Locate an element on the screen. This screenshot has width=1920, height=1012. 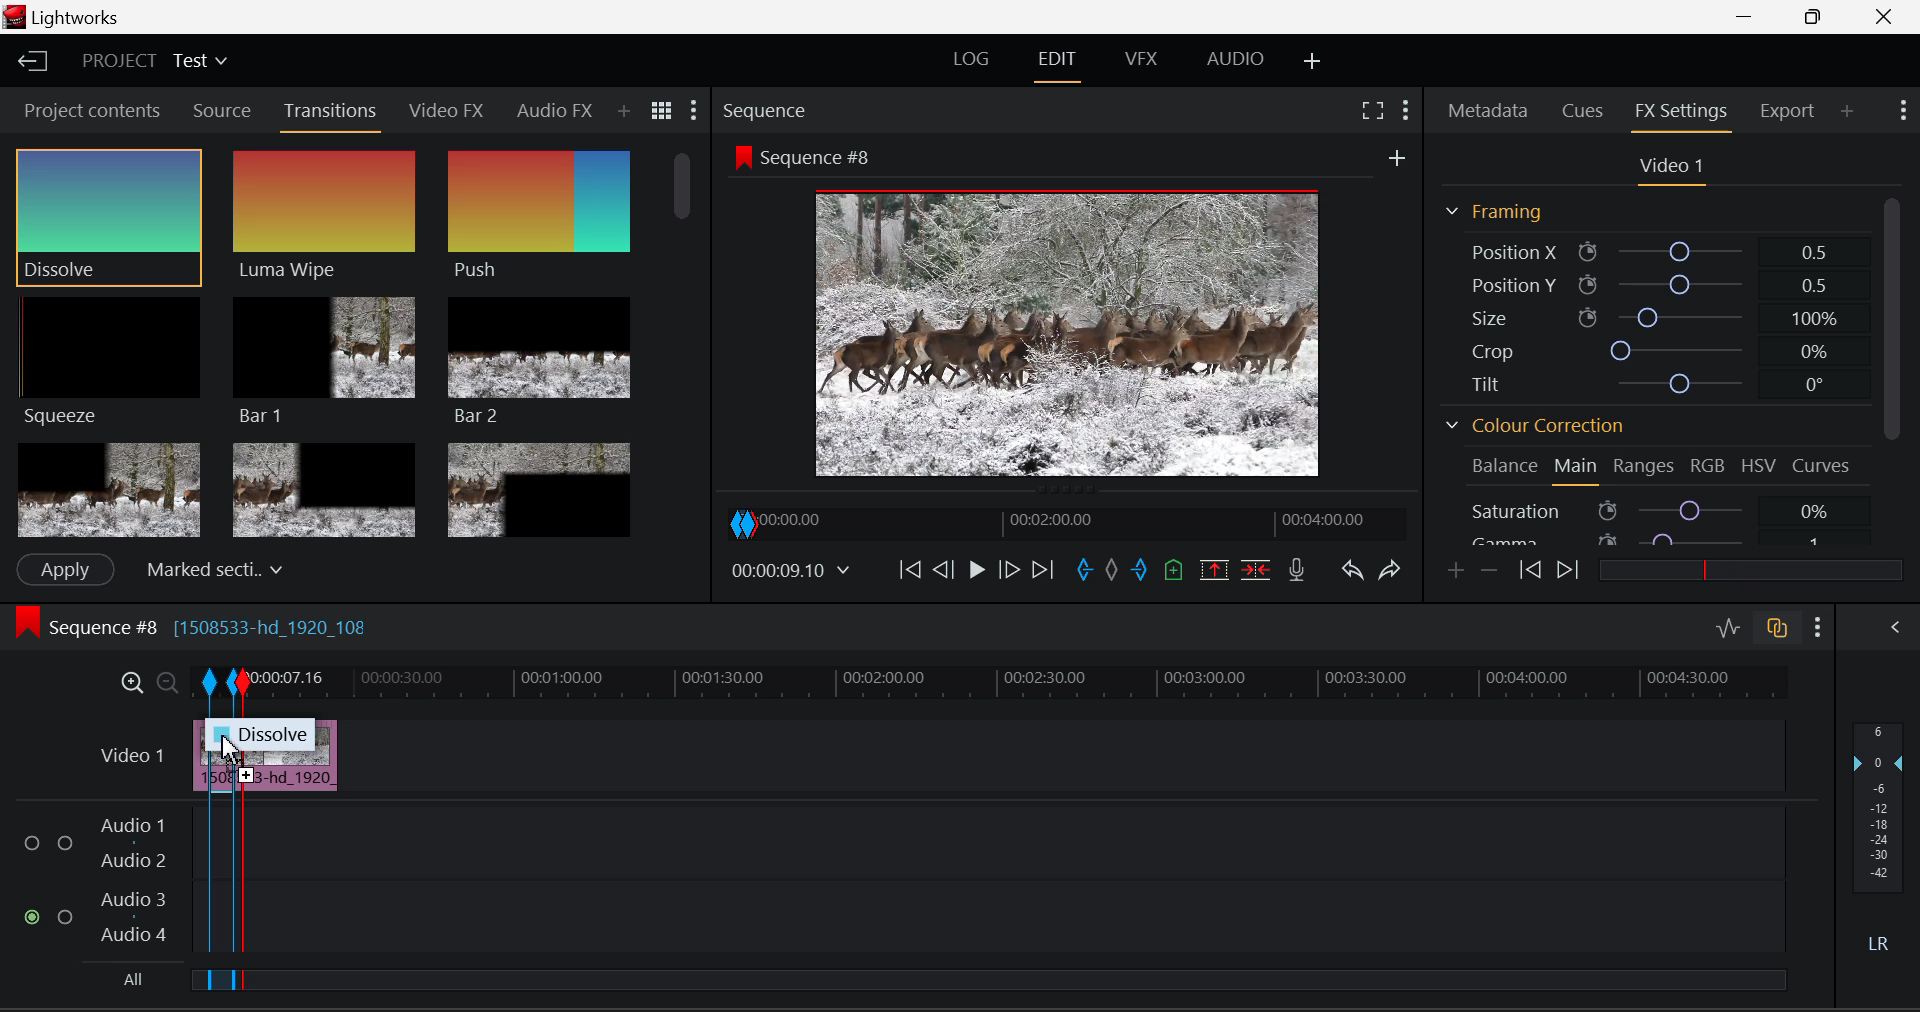
Audio Layout is located at coordinates (1231, 63).